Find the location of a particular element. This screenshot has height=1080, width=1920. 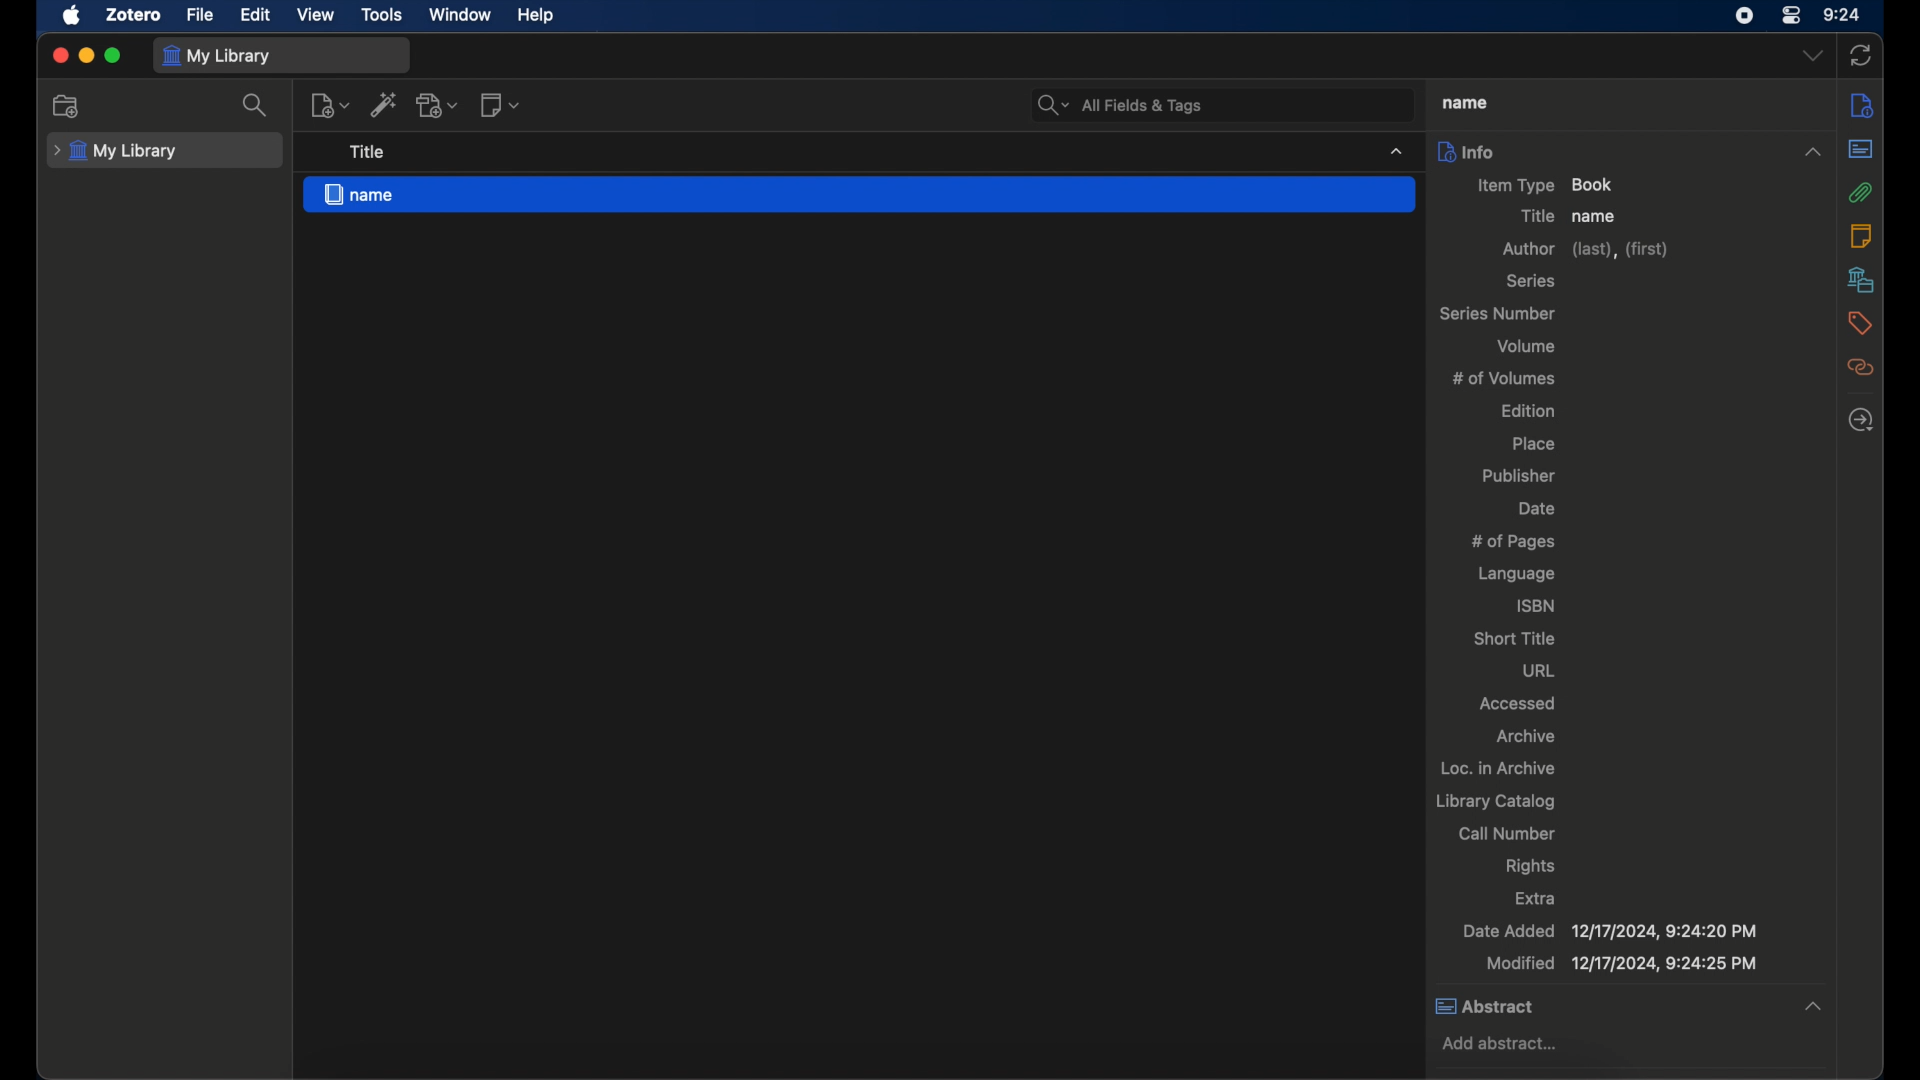

info is located at coordinates (1862, 105).